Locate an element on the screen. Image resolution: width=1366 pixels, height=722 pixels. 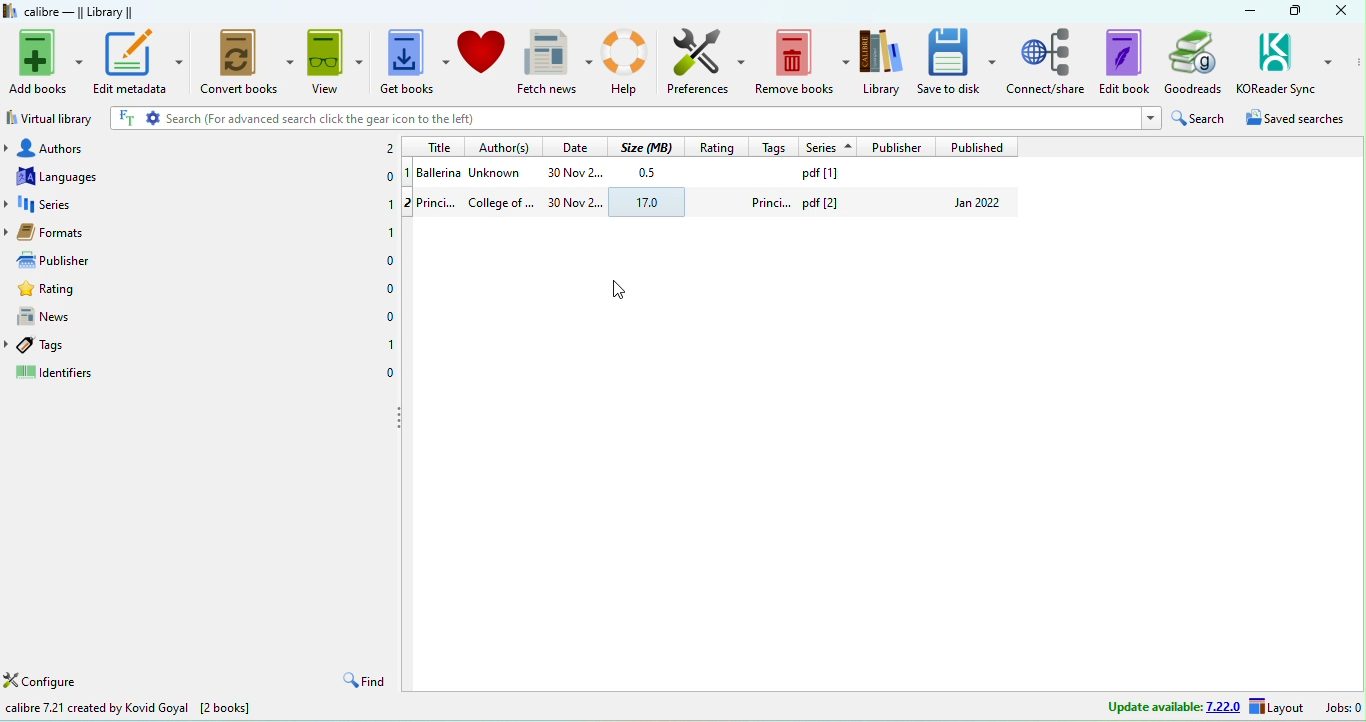
find is located at coordinates (362, 681).